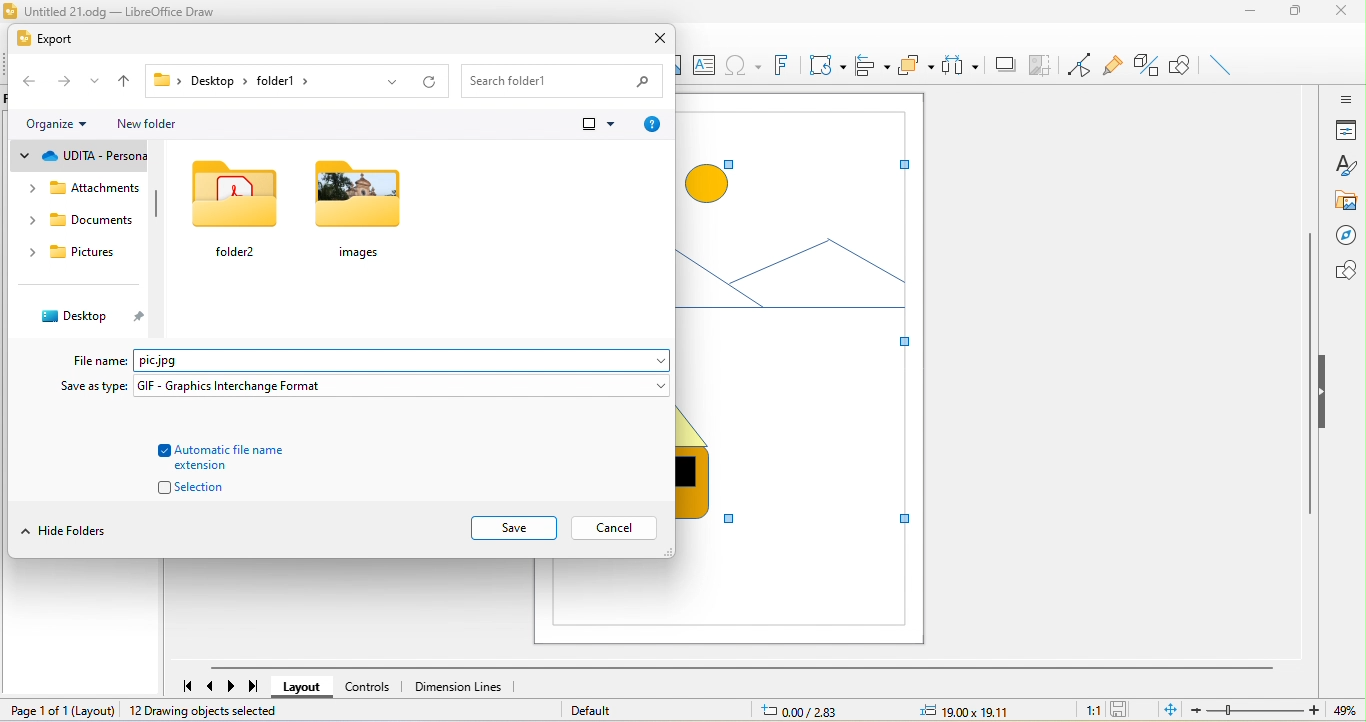 This screenshot has width=1366, height=722. Describe the element at coordinates (1041, 66) in the screenshot. I see `crop` at that location.